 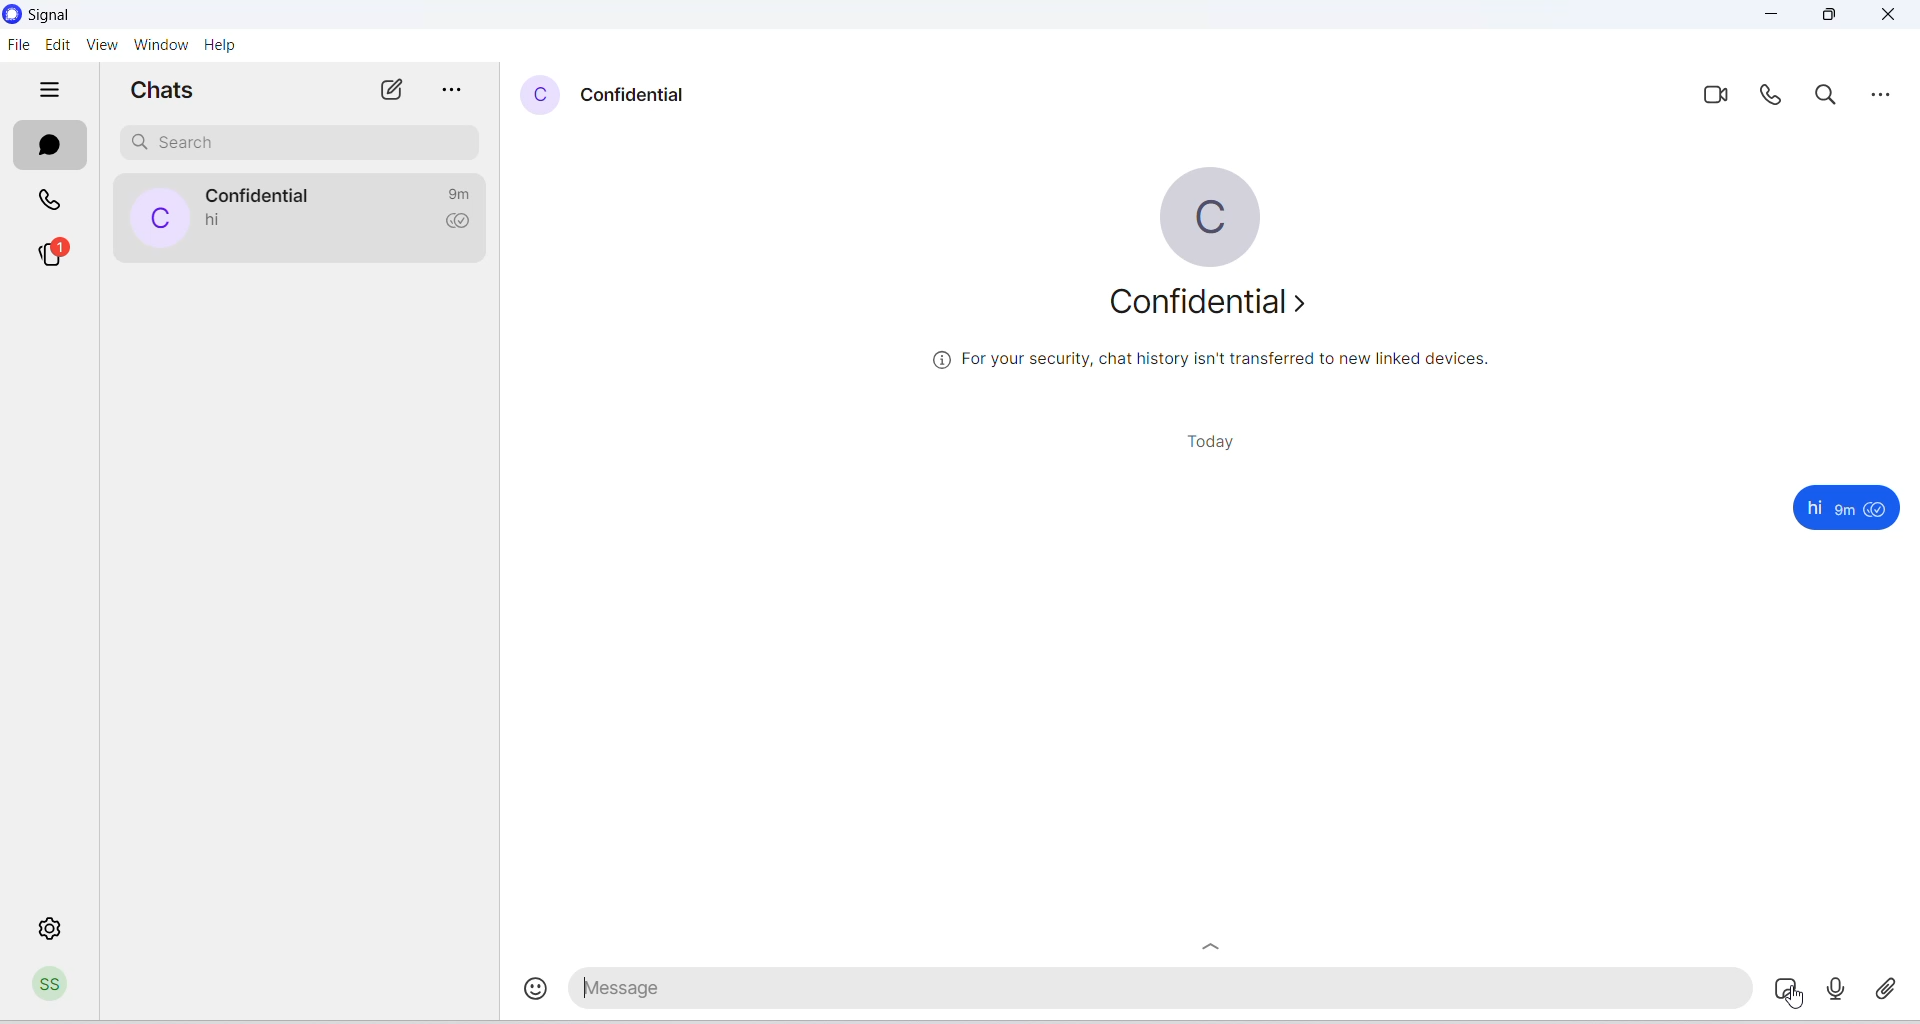 What do you see at coordinates (55, 987) in the screenshot?
I see `profile` at bounding box center [55, 987].